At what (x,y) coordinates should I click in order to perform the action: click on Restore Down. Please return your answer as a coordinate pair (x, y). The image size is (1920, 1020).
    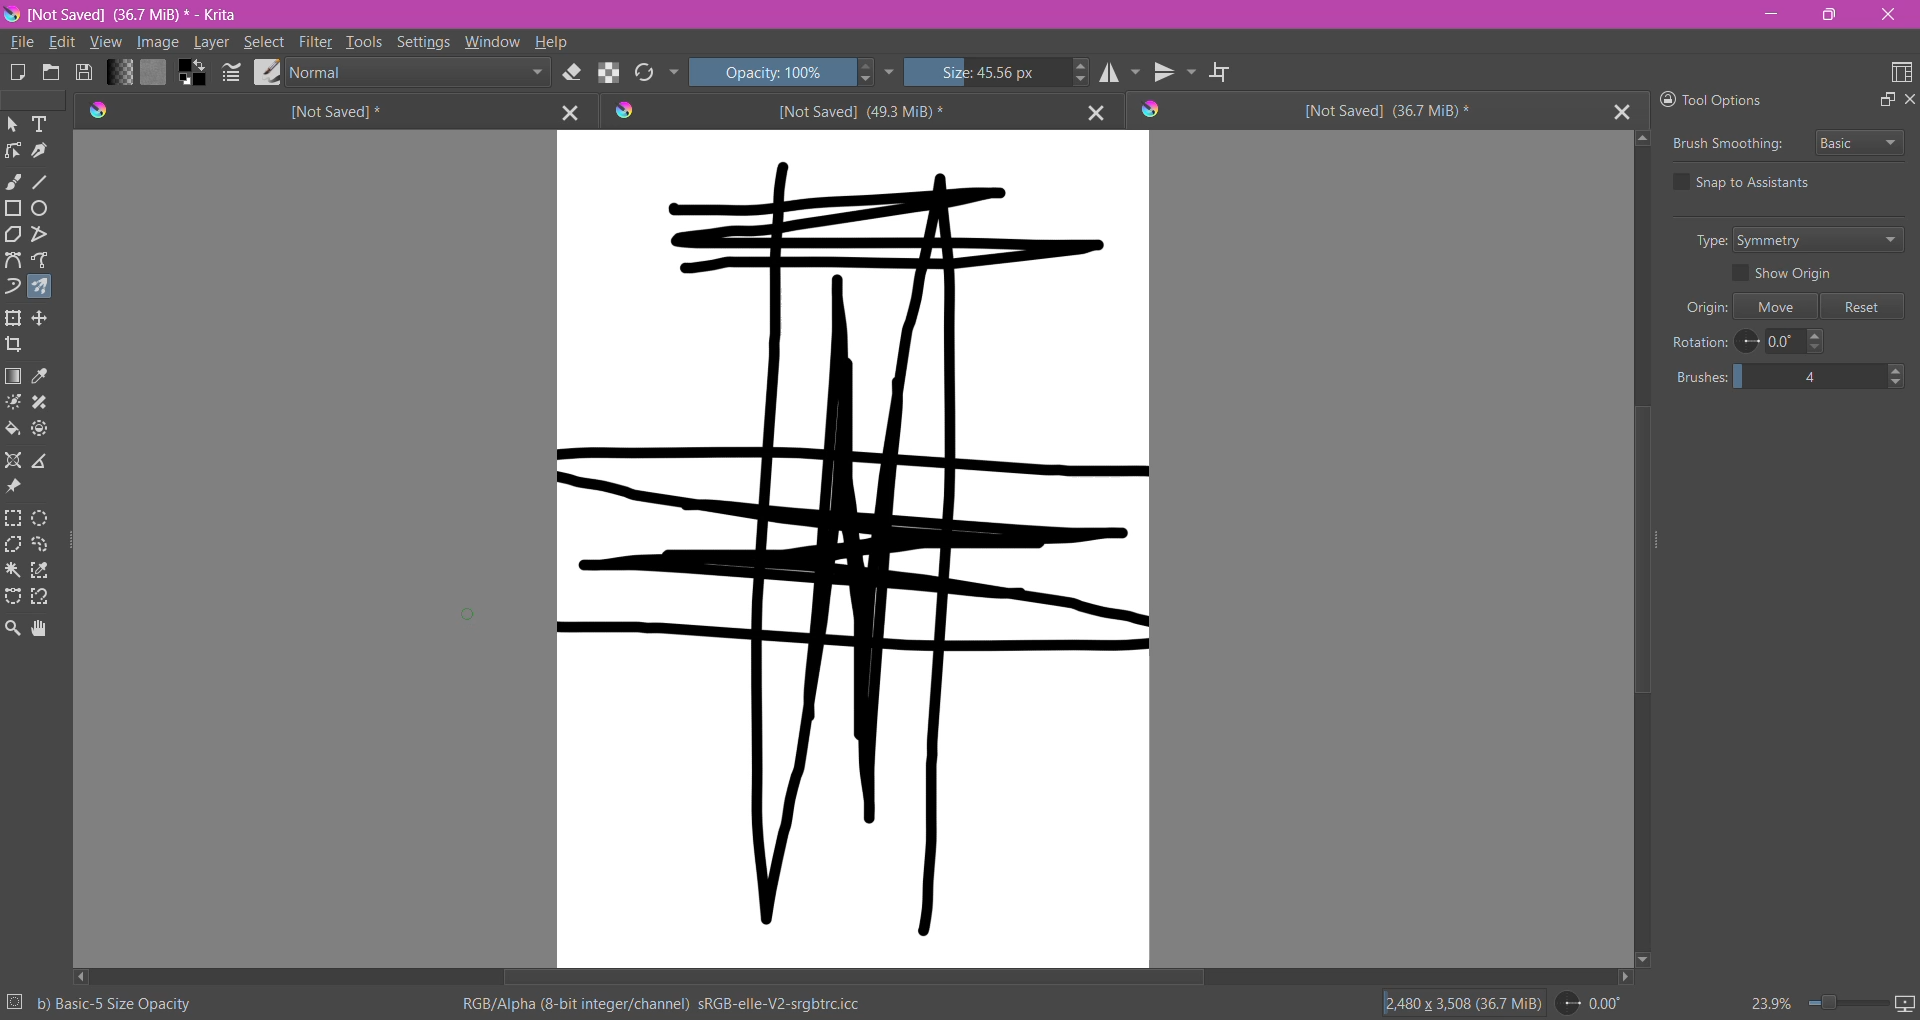
    Looking at the image, I should click on (1832, 15).